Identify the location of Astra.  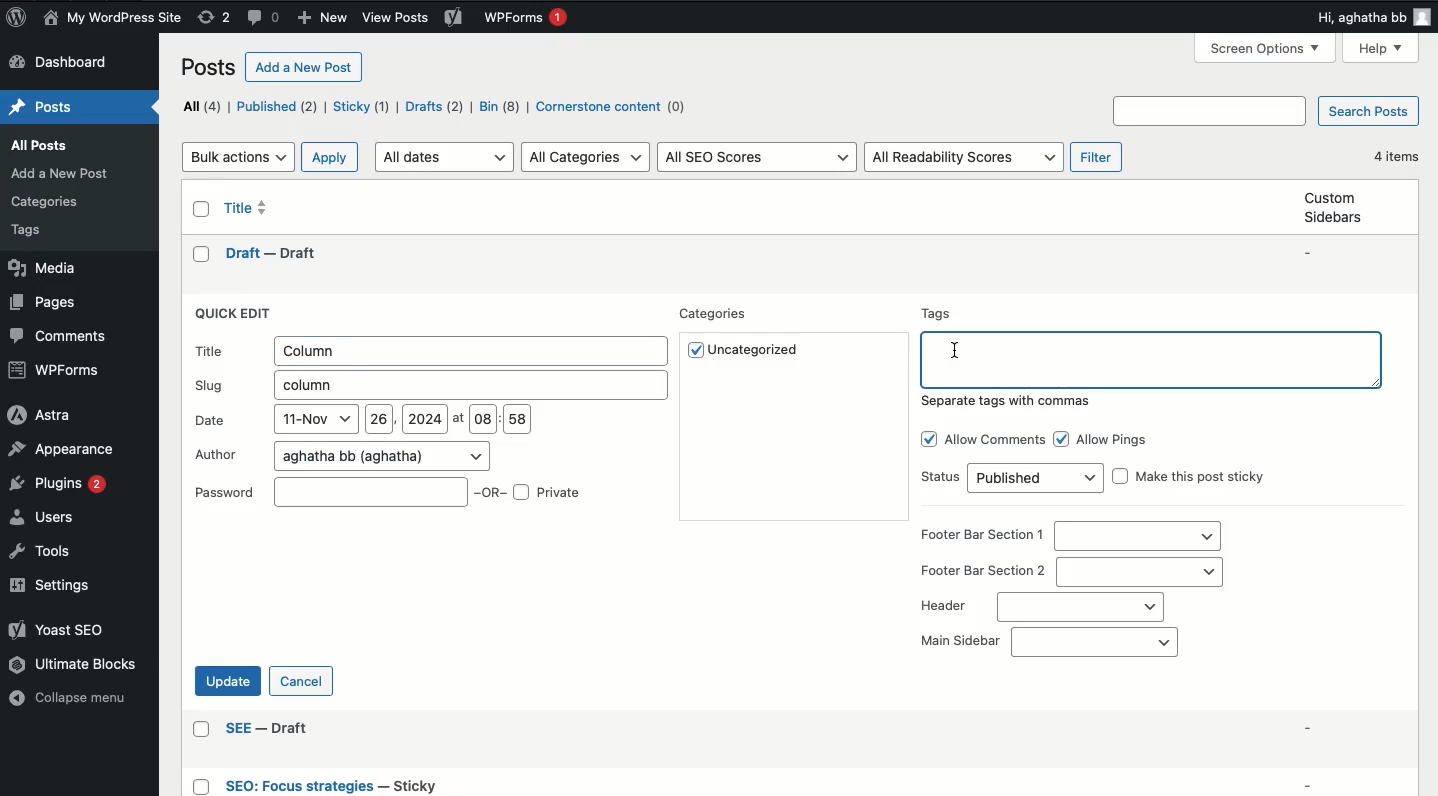
(39, 415).